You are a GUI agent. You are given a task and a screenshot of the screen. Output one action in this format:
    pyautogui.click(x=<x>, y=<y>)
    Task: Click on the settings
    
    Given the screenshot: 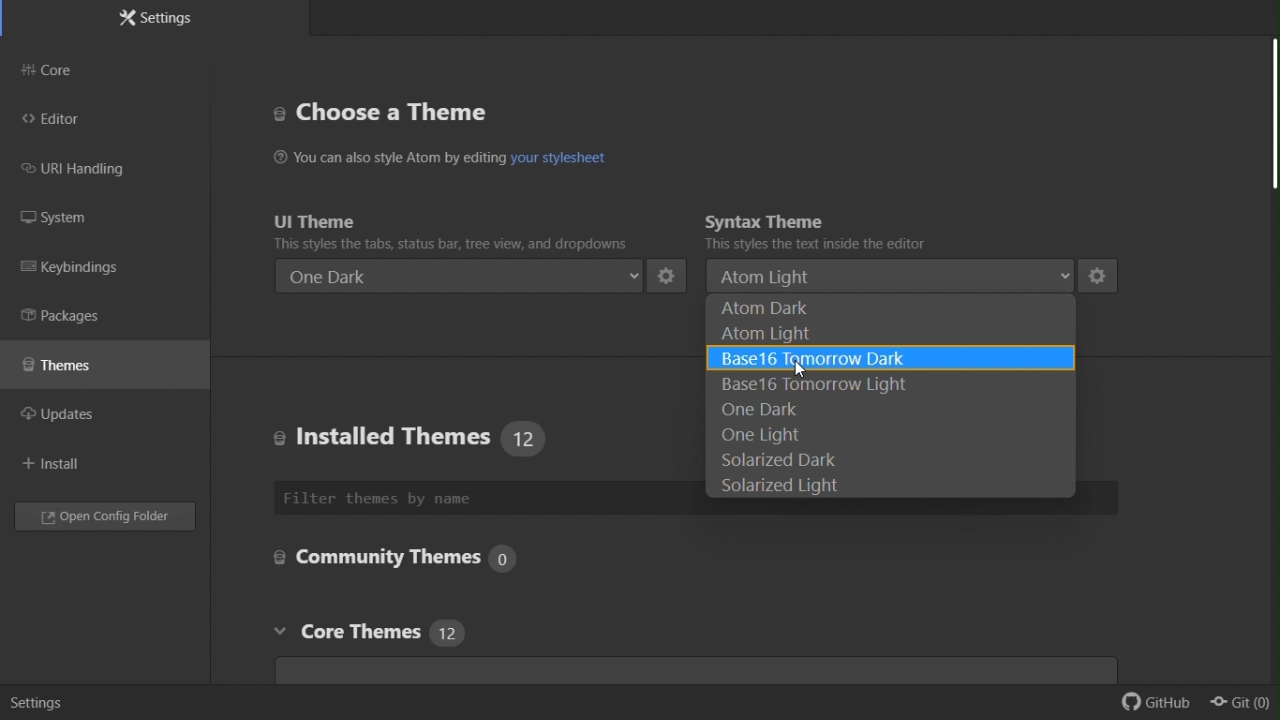 What is the action you would take?
    pyautogui.click(x=665, y=275)
    